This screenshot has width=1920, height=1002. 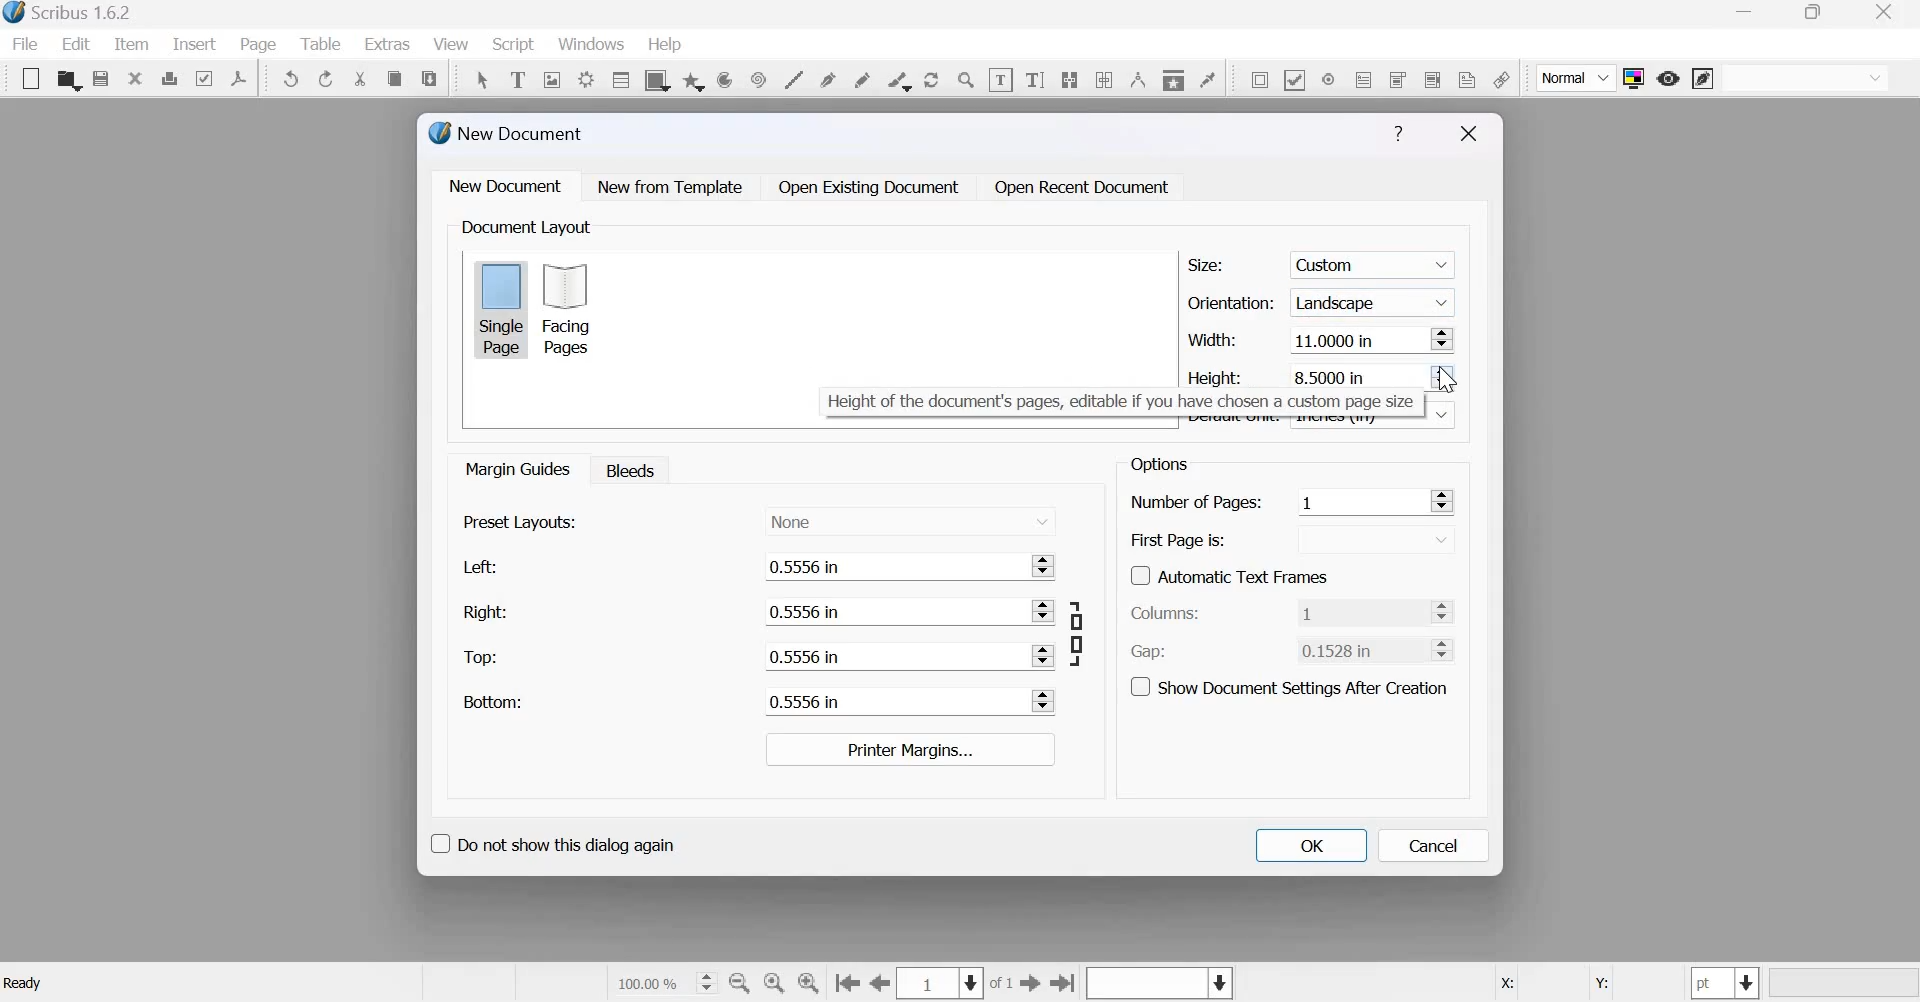 What do you see at coordinates (1230, 574) in the screenshot?
I see `Automatic Text Frames` at bounding box center [1230, 574].